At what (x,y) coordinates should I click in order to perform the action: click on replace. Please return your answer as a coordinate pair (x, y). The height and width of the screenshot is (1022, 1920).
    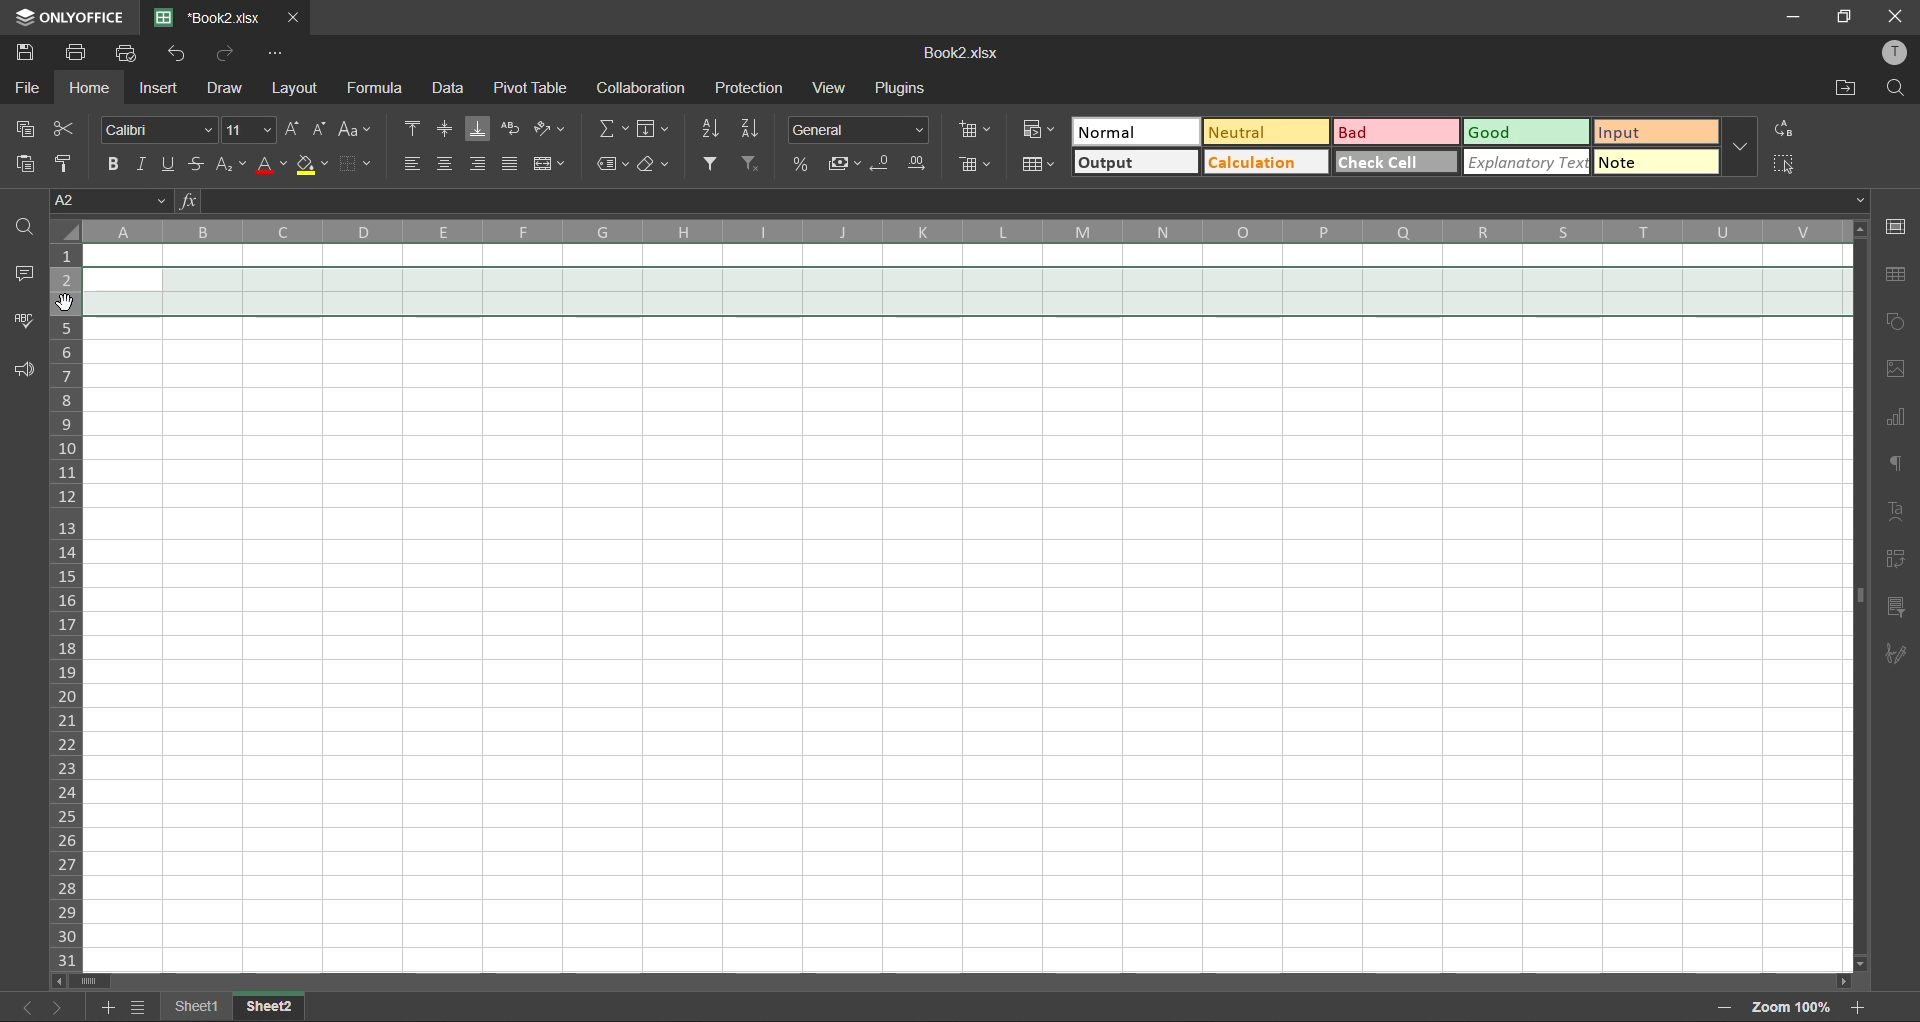
    Looking at the image, I should click on (1781, 130).